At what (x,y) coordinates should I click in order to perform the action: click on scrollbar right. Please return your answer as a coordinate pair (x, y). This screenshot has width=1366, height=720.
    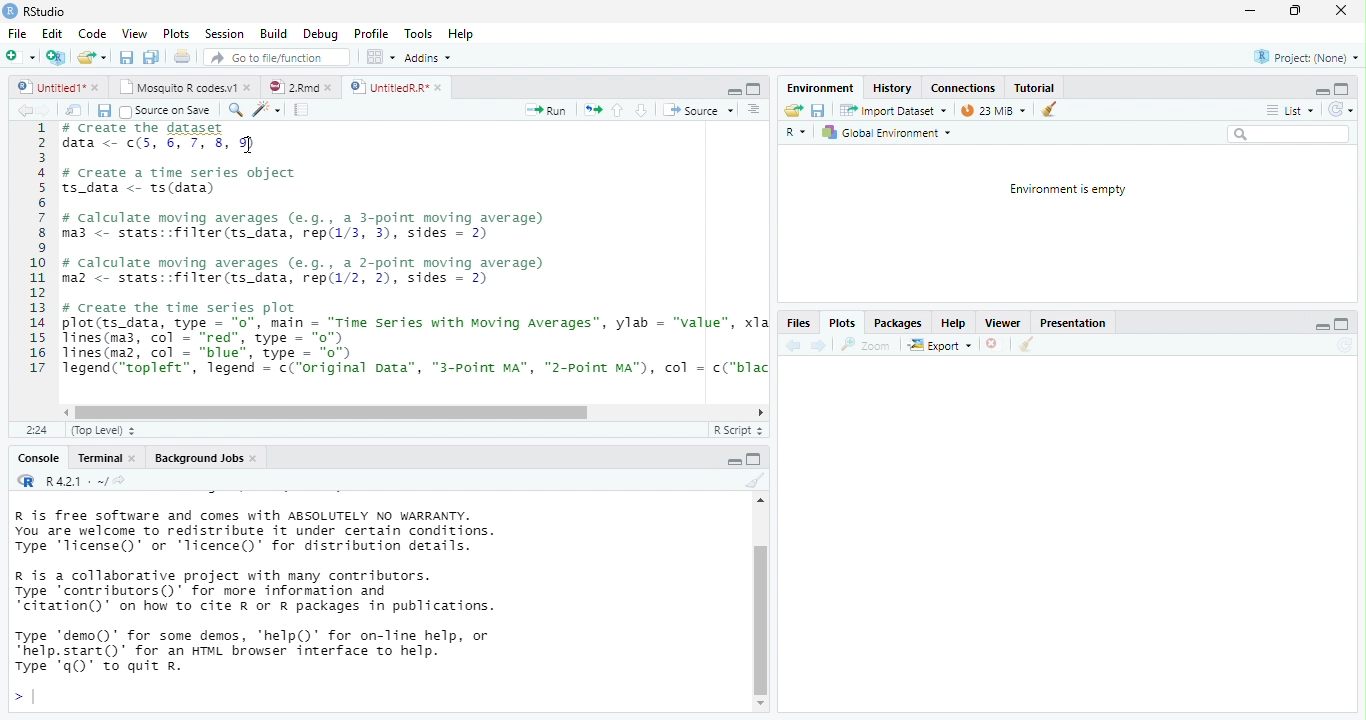
    Looking at the image, I should click on (758, 413).